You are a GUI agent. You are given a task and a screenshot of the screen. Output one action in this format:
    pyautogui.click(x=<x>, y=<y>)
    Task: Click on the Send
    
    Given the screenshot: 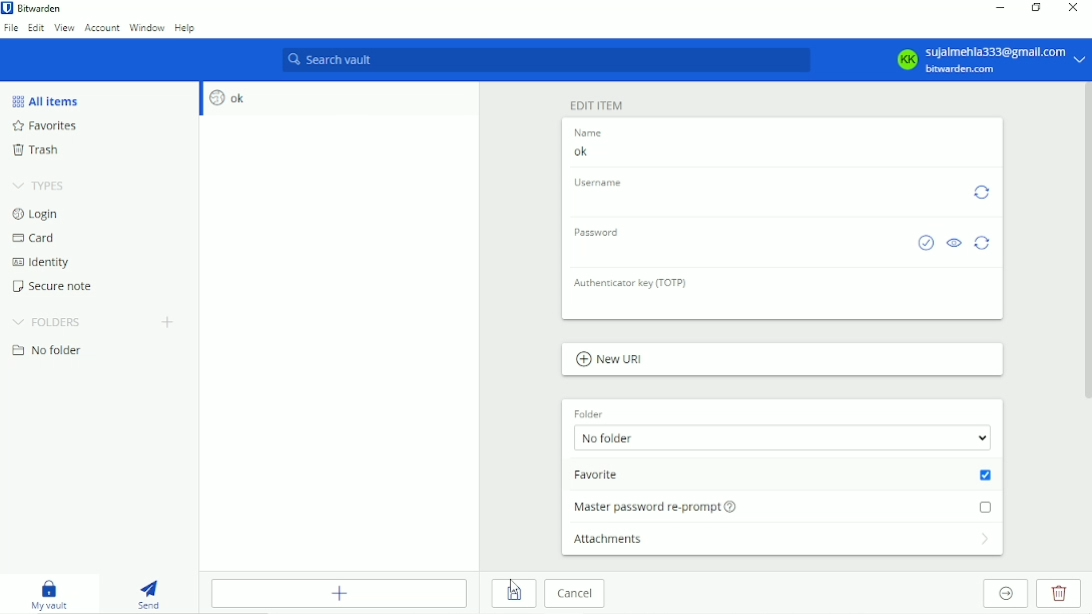 What is the action you would take?
    pyautogui.click(x=155, y=591)
    